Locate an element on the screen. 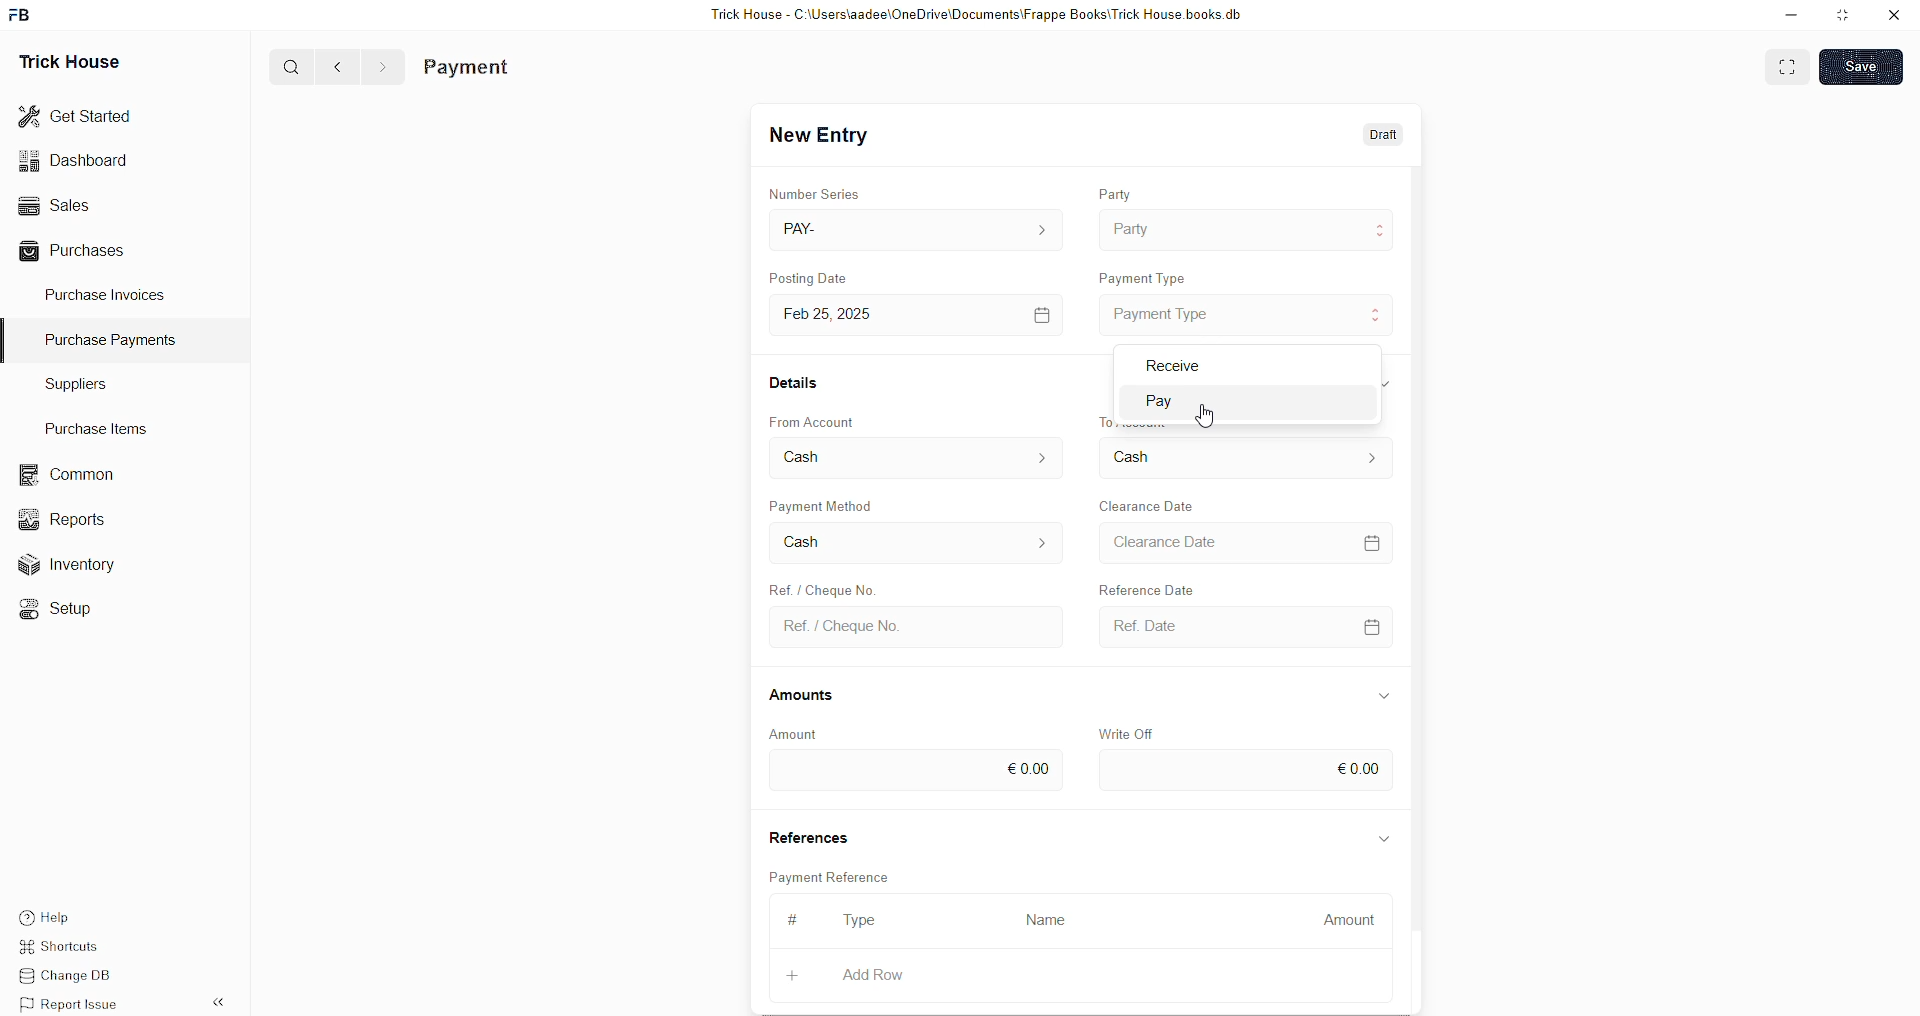  PAY- is located at coordinates (806, 227).